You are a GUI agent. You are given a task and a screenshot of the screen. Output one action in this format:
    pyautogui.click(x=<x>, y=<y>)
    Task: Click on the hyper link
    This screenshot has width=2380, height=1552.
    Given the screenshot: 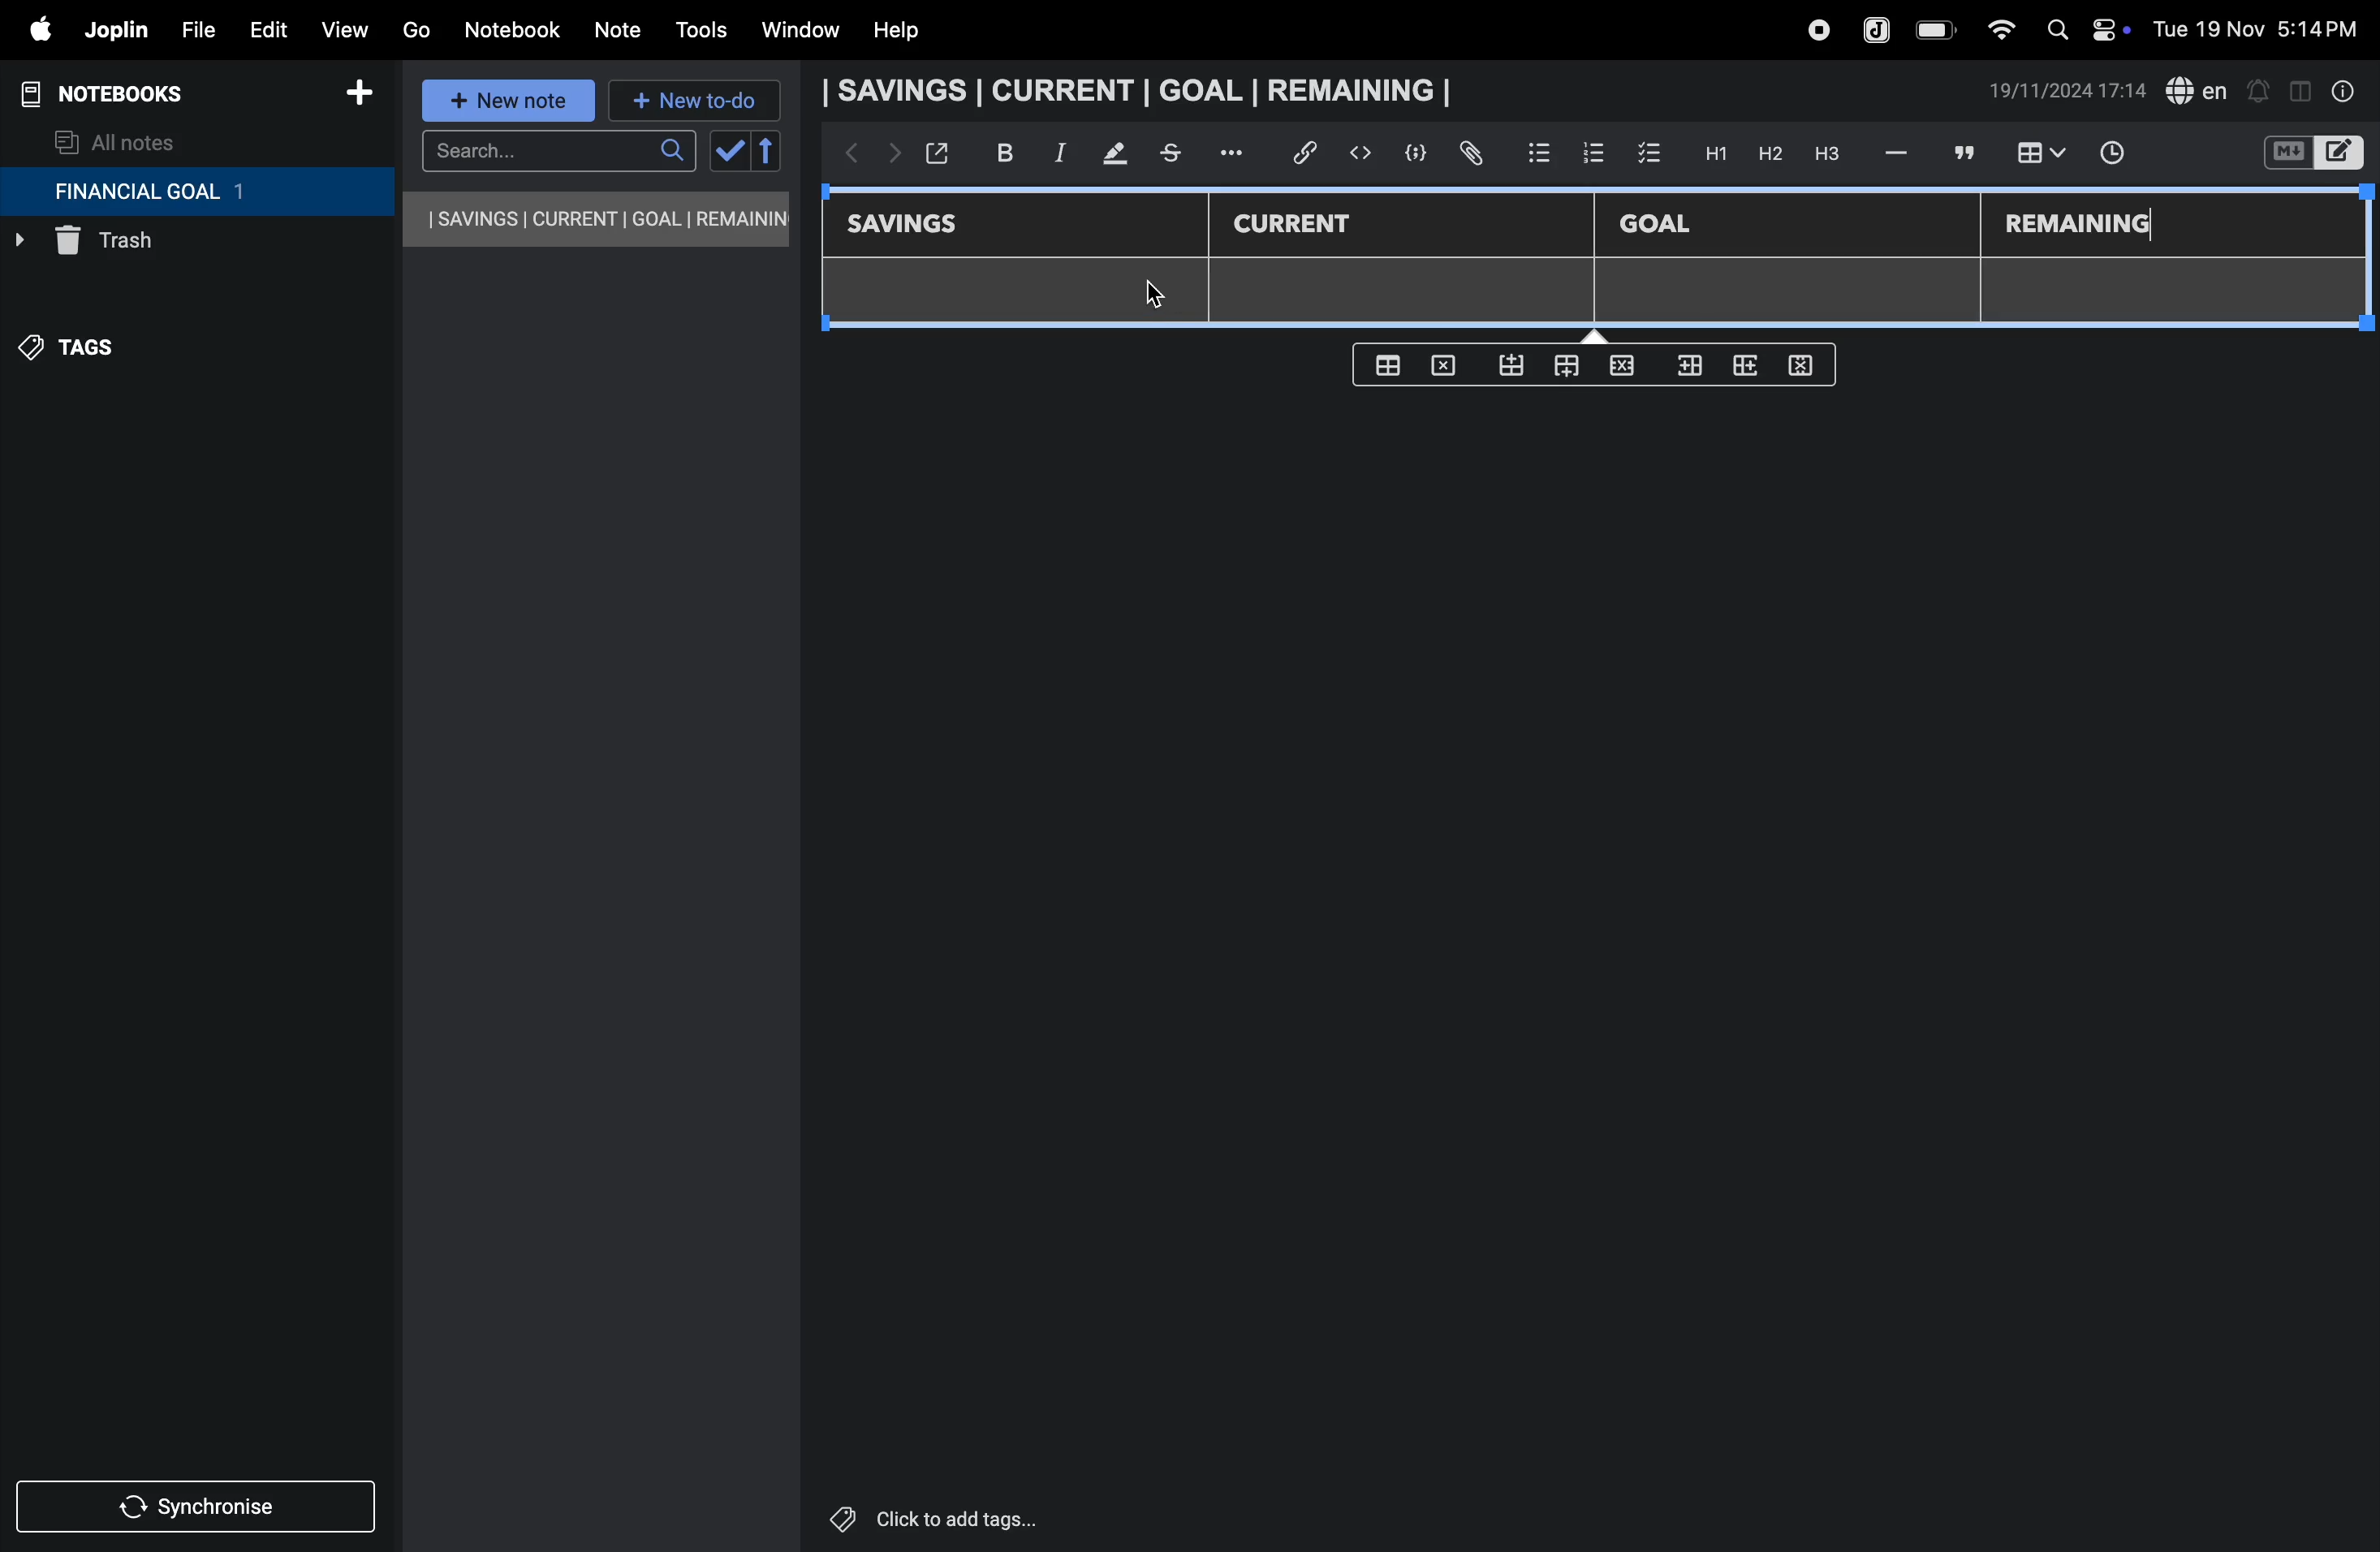 What is the action you would take?
    pyautogui.click(x=1311, y=153)
    